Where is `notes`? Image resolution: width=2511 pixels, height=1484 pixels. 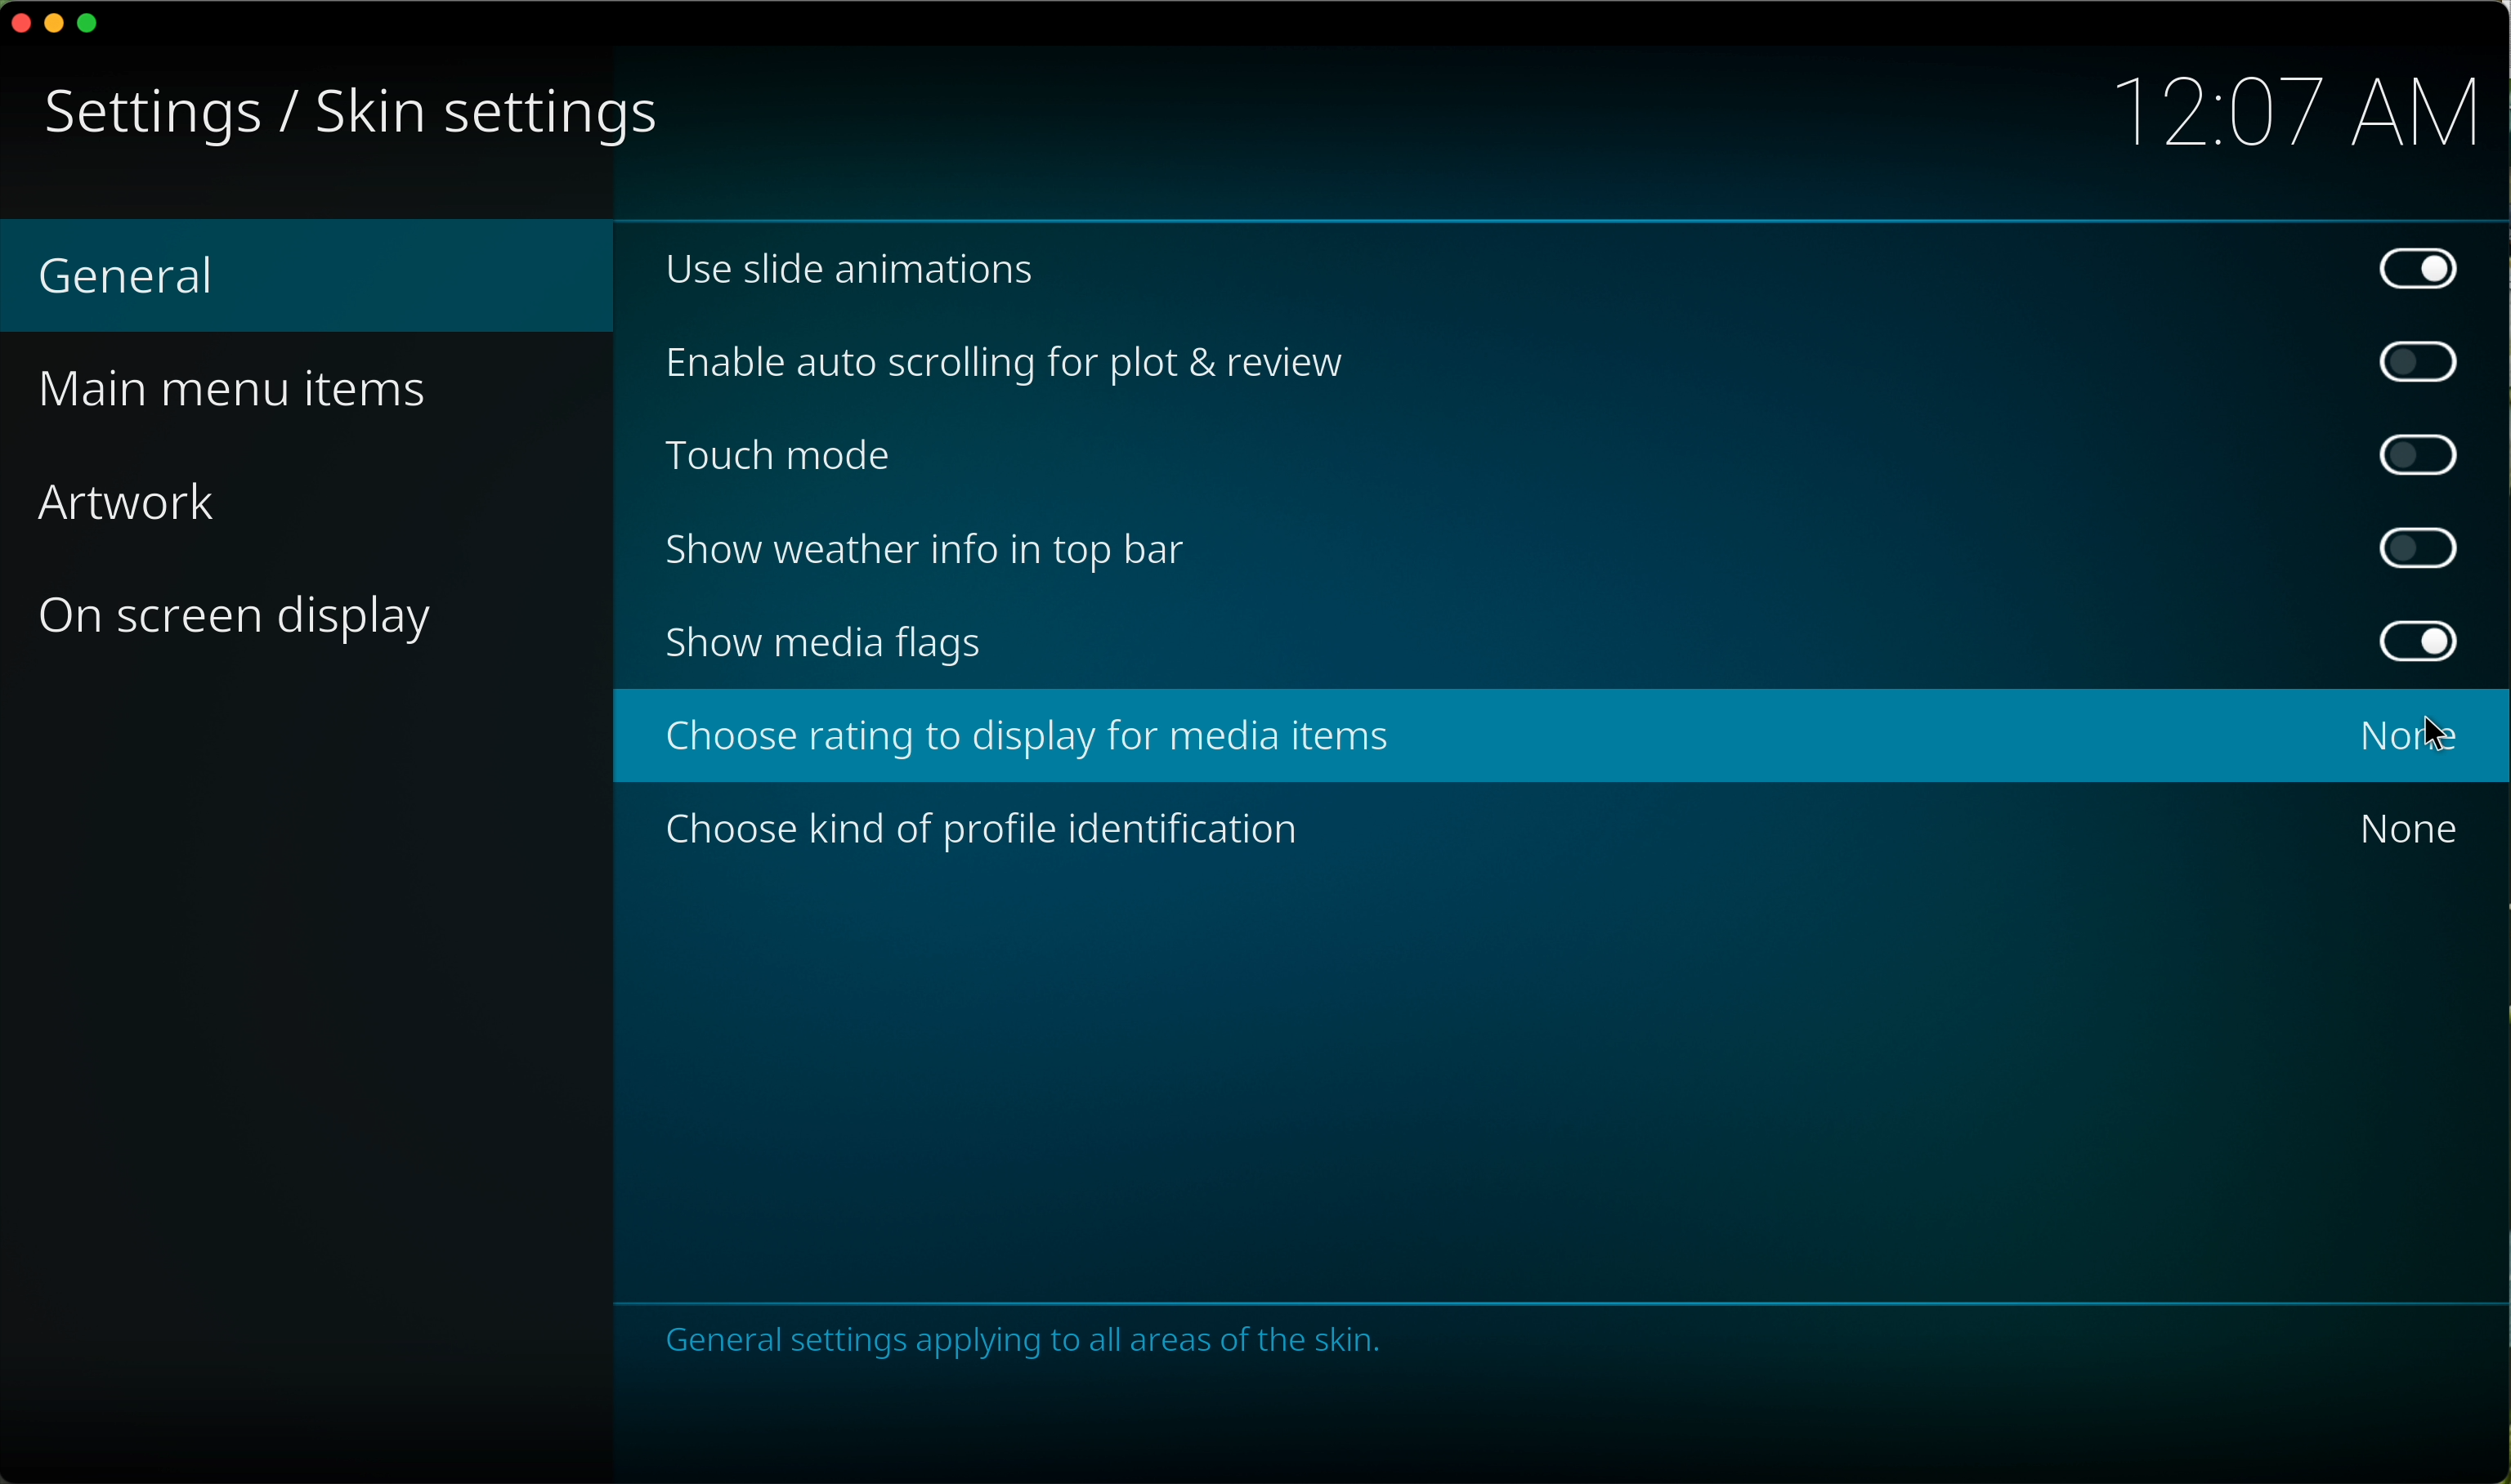
notes is located at coordinates (1026, 1343).